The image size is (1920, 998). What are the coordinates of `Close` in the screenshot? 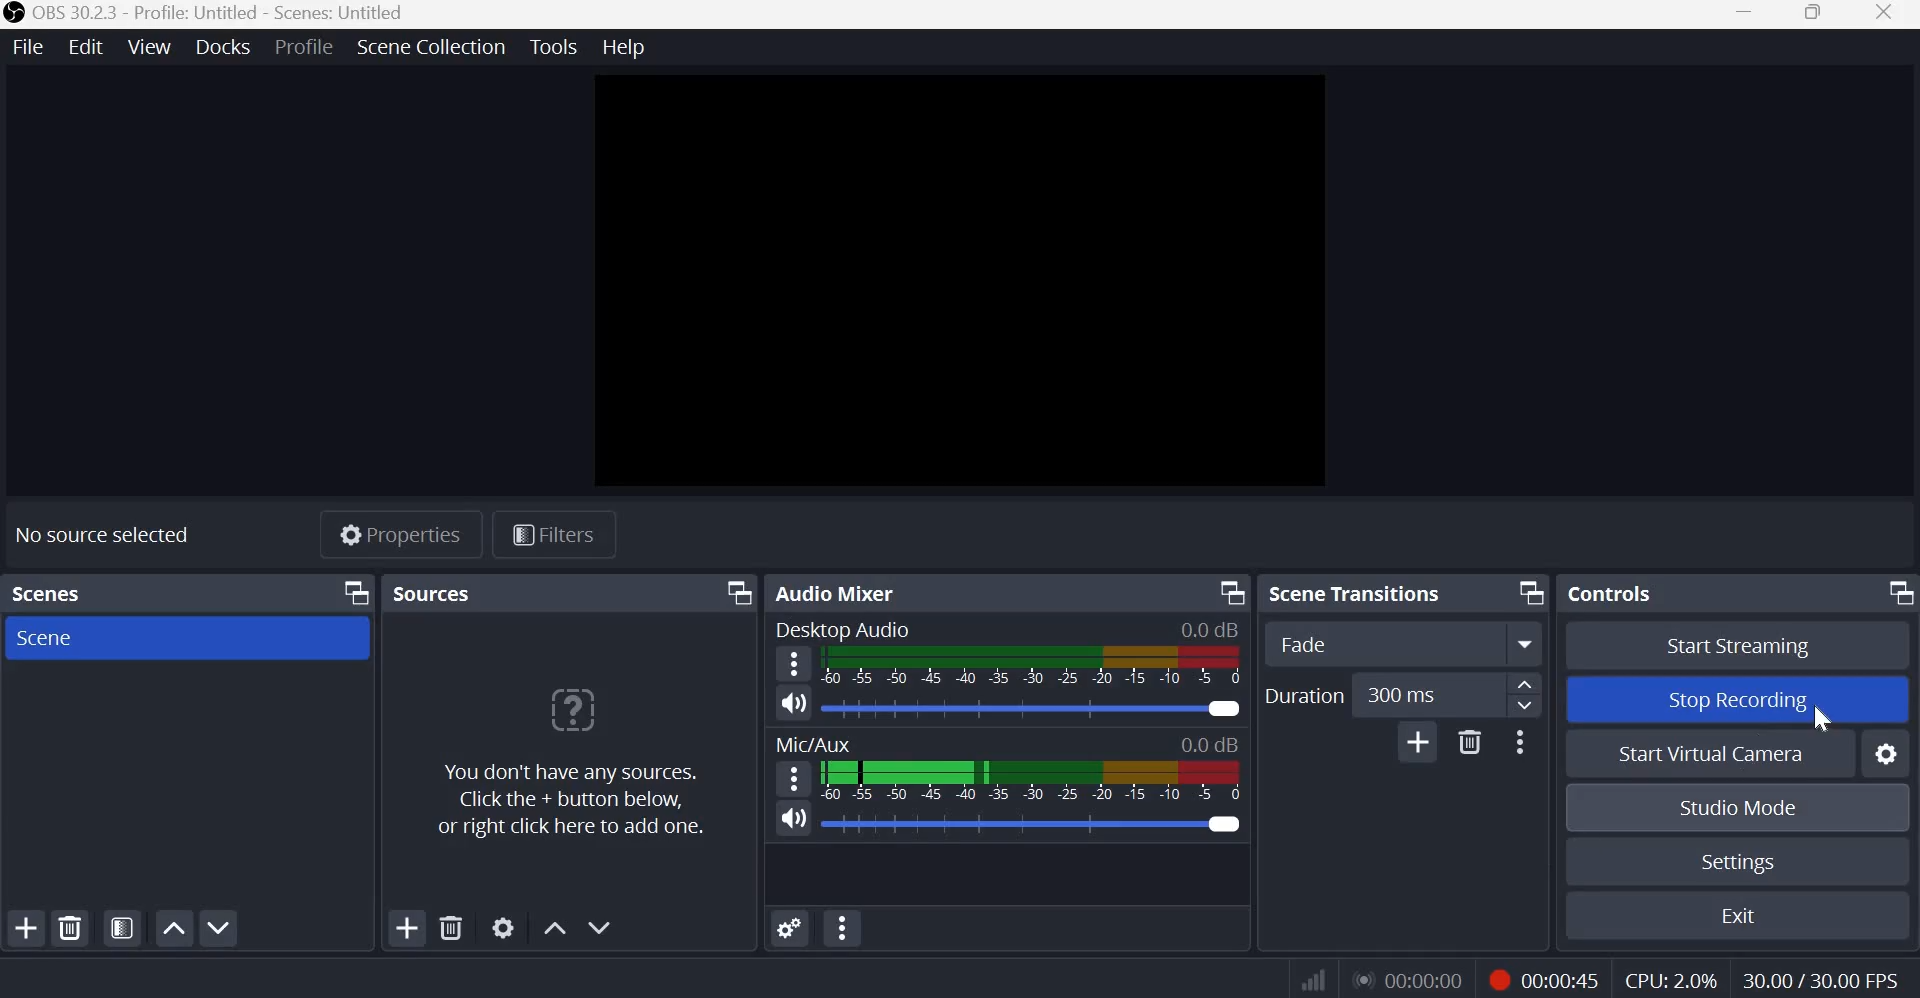 It's located at (1889, 17).